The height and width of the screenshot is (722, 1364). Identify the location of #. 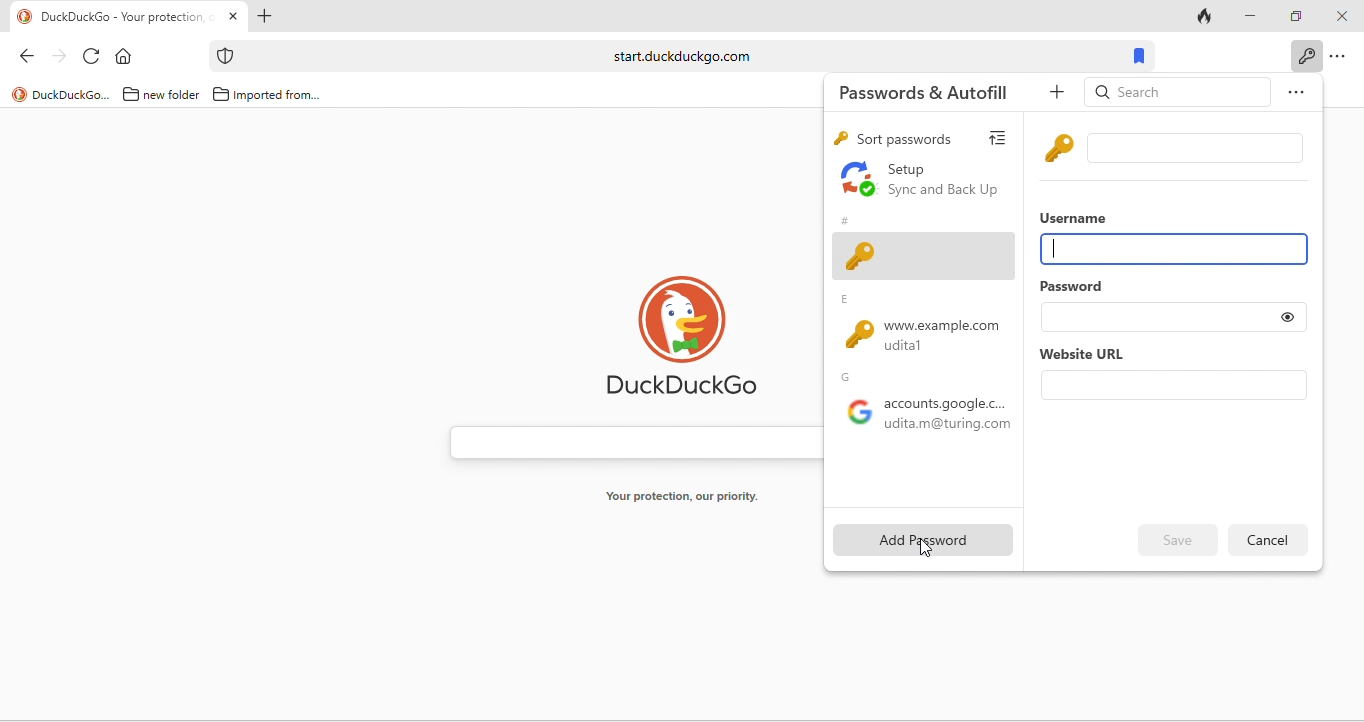
(846, 221).